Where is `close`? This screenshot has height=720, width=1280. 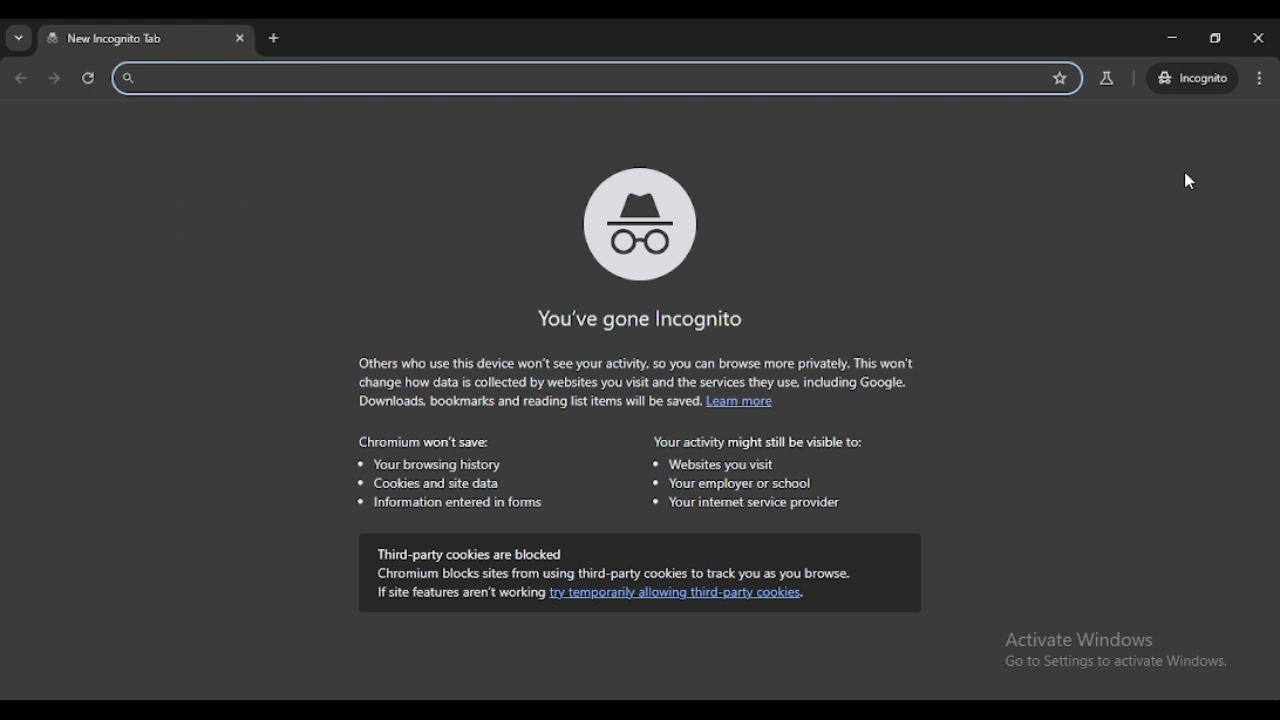 close is located at coordinates (1258, 38).